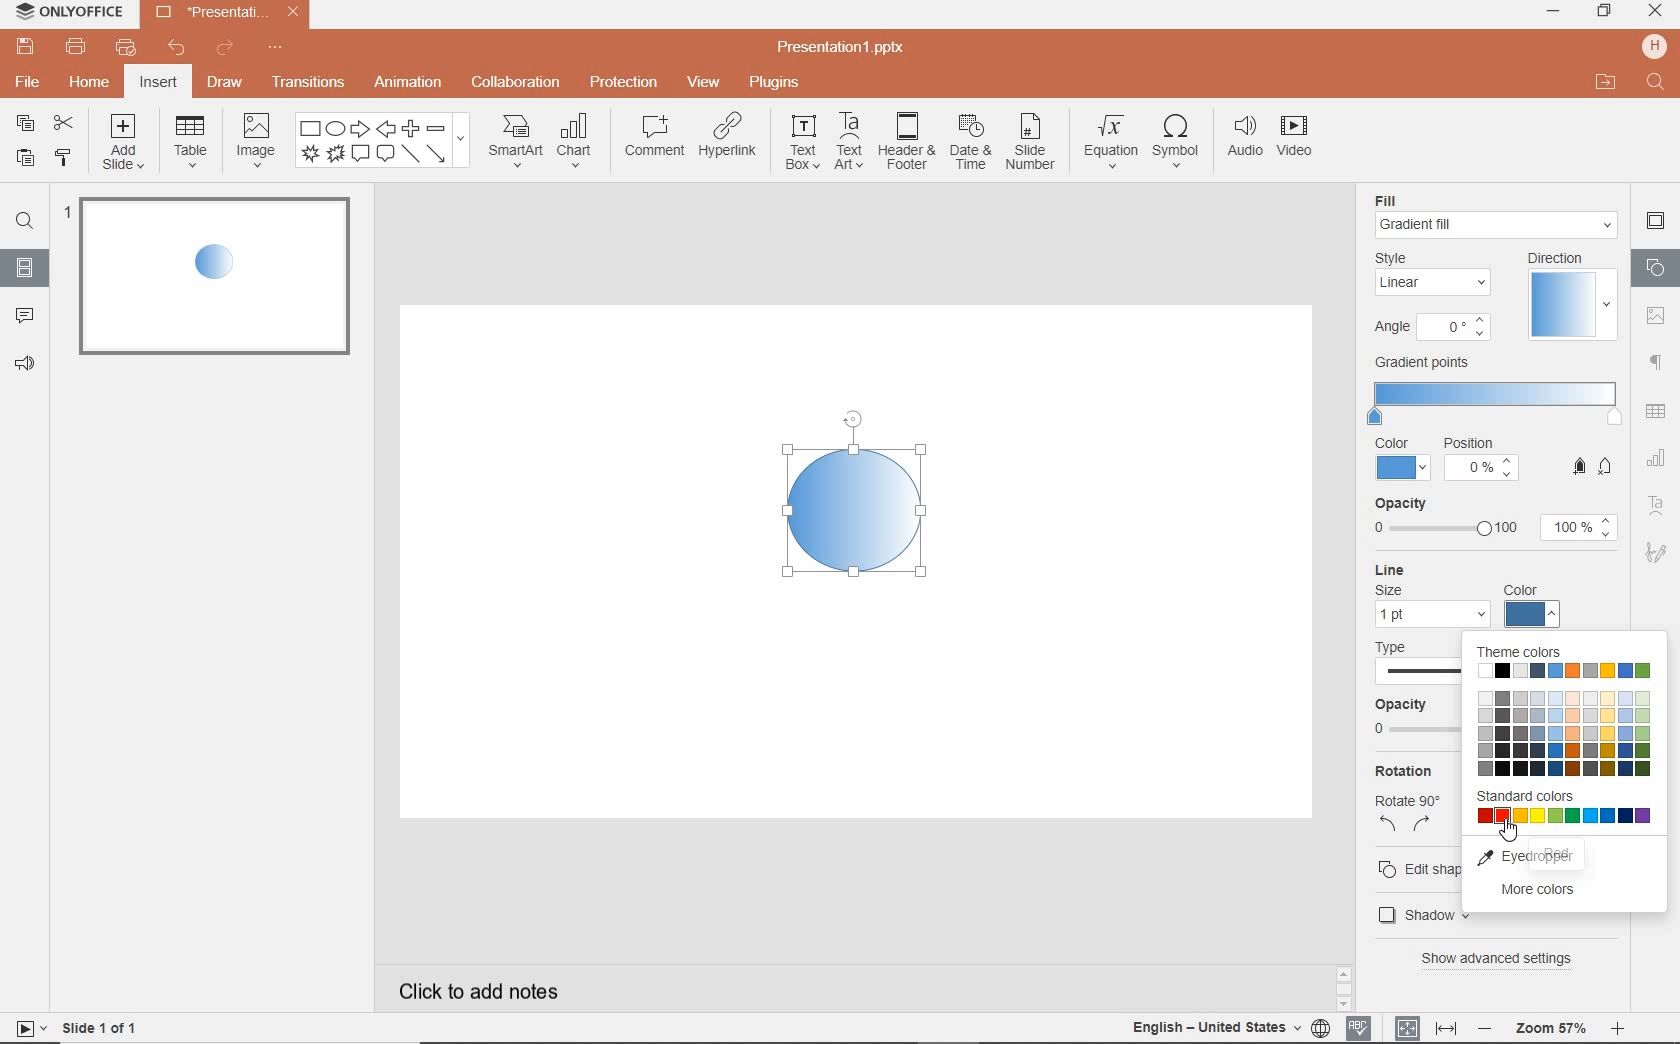 Image resolution: width=1680 pixels, height=1044 pixels. I want to click on save, so click(23, 46).